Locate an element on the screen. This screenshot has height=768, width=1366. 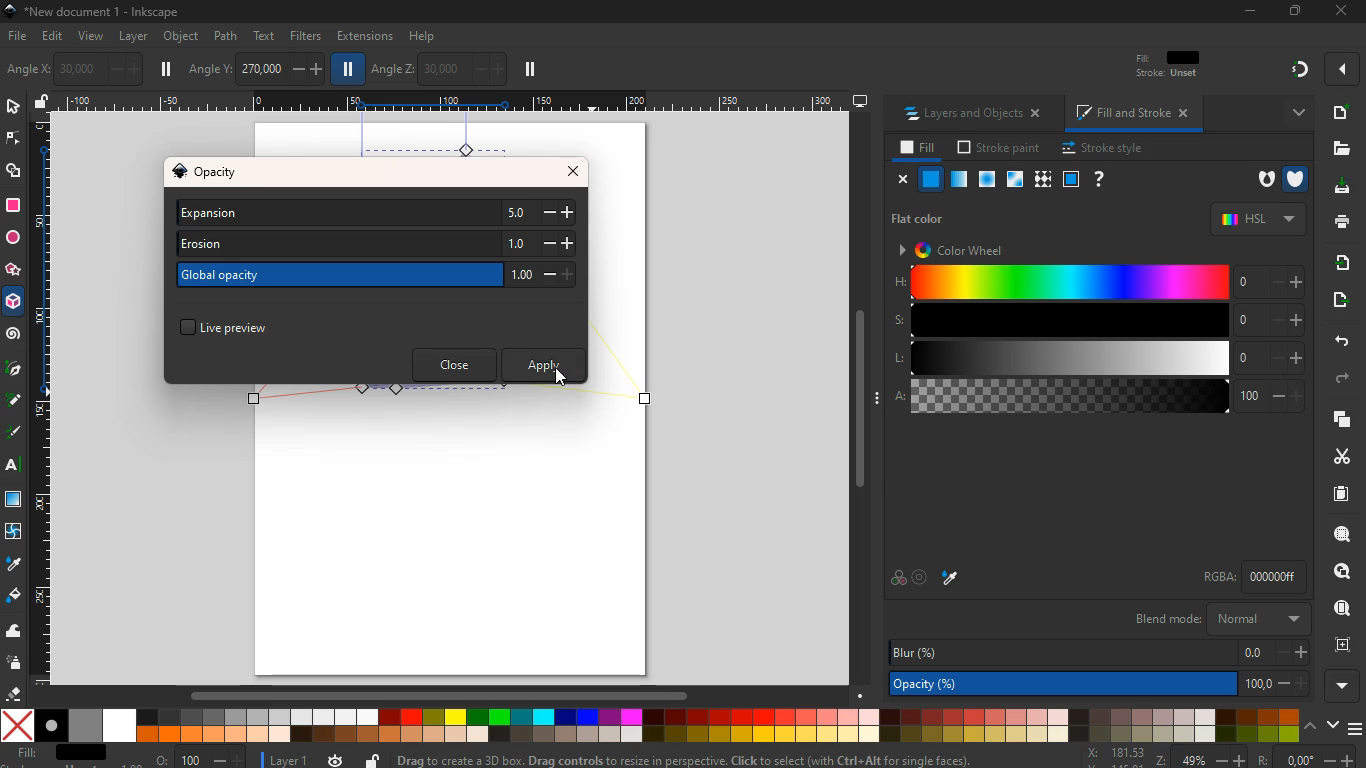
forward is located at coordinates (1348, 379).